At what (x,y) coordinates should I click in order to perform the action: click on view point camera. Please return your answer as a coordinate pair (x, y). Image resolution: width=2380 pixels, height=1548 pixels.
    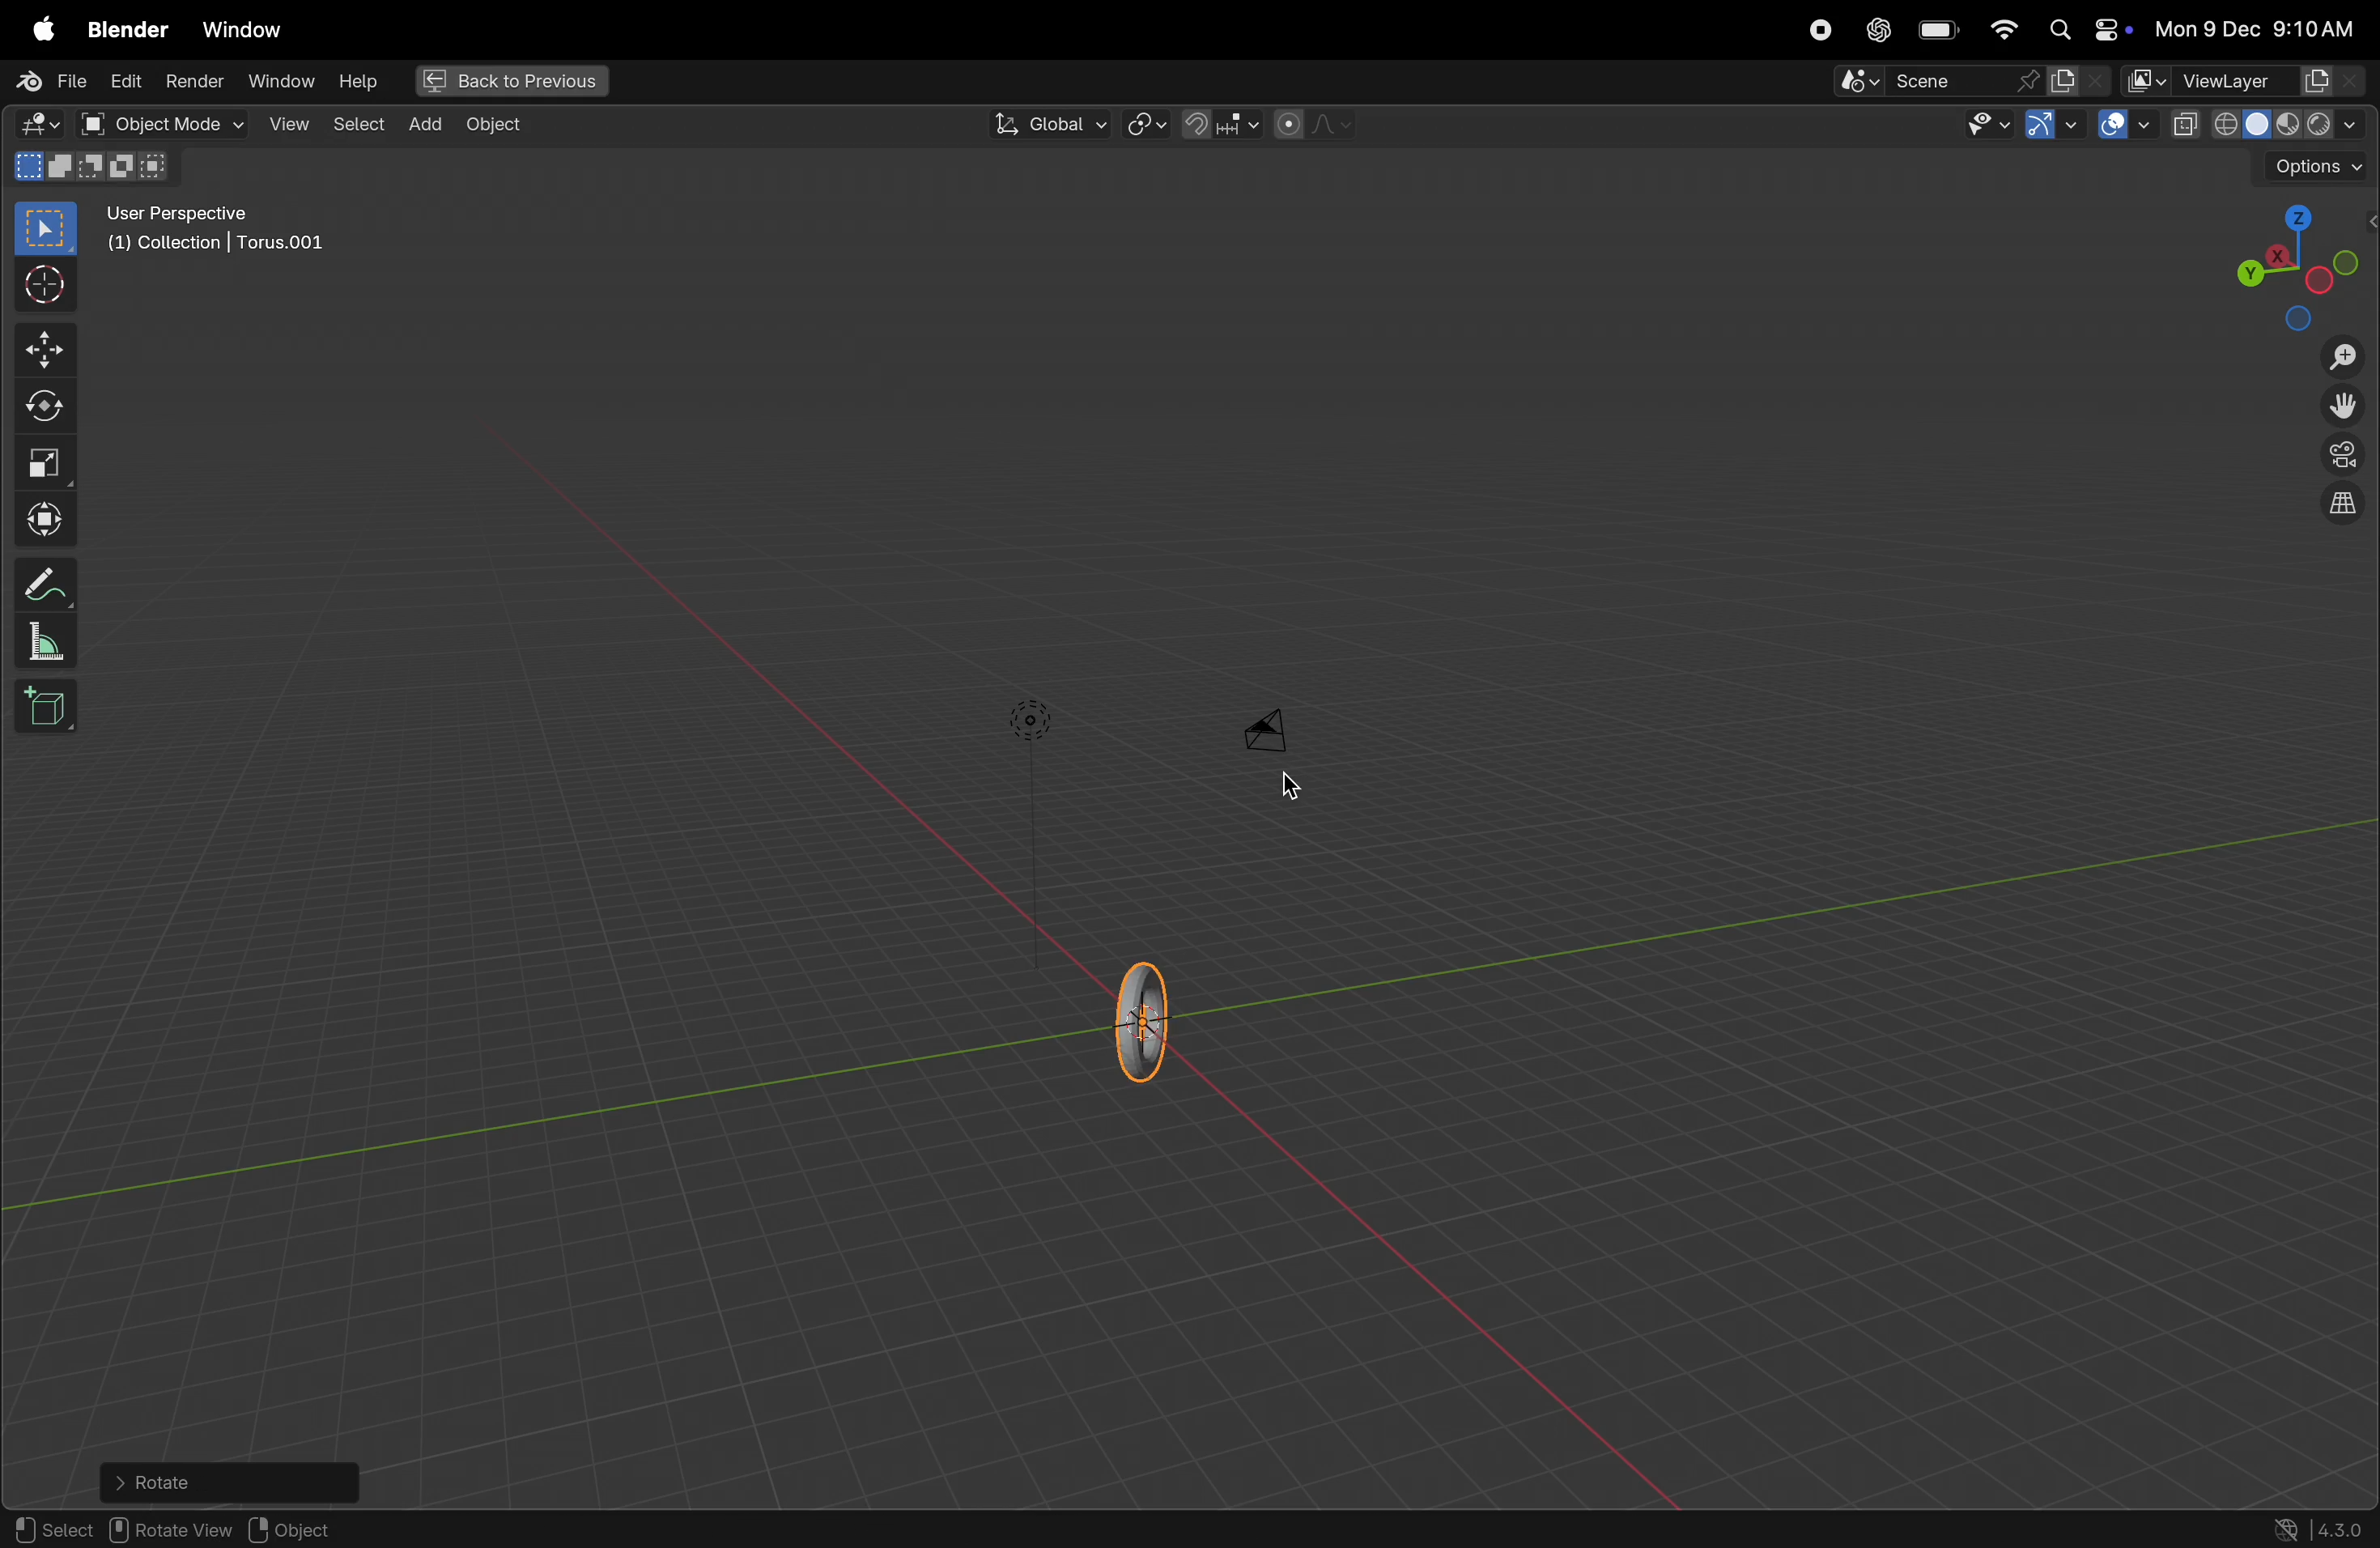
    Looking at the image, I should click on (2343, 456).